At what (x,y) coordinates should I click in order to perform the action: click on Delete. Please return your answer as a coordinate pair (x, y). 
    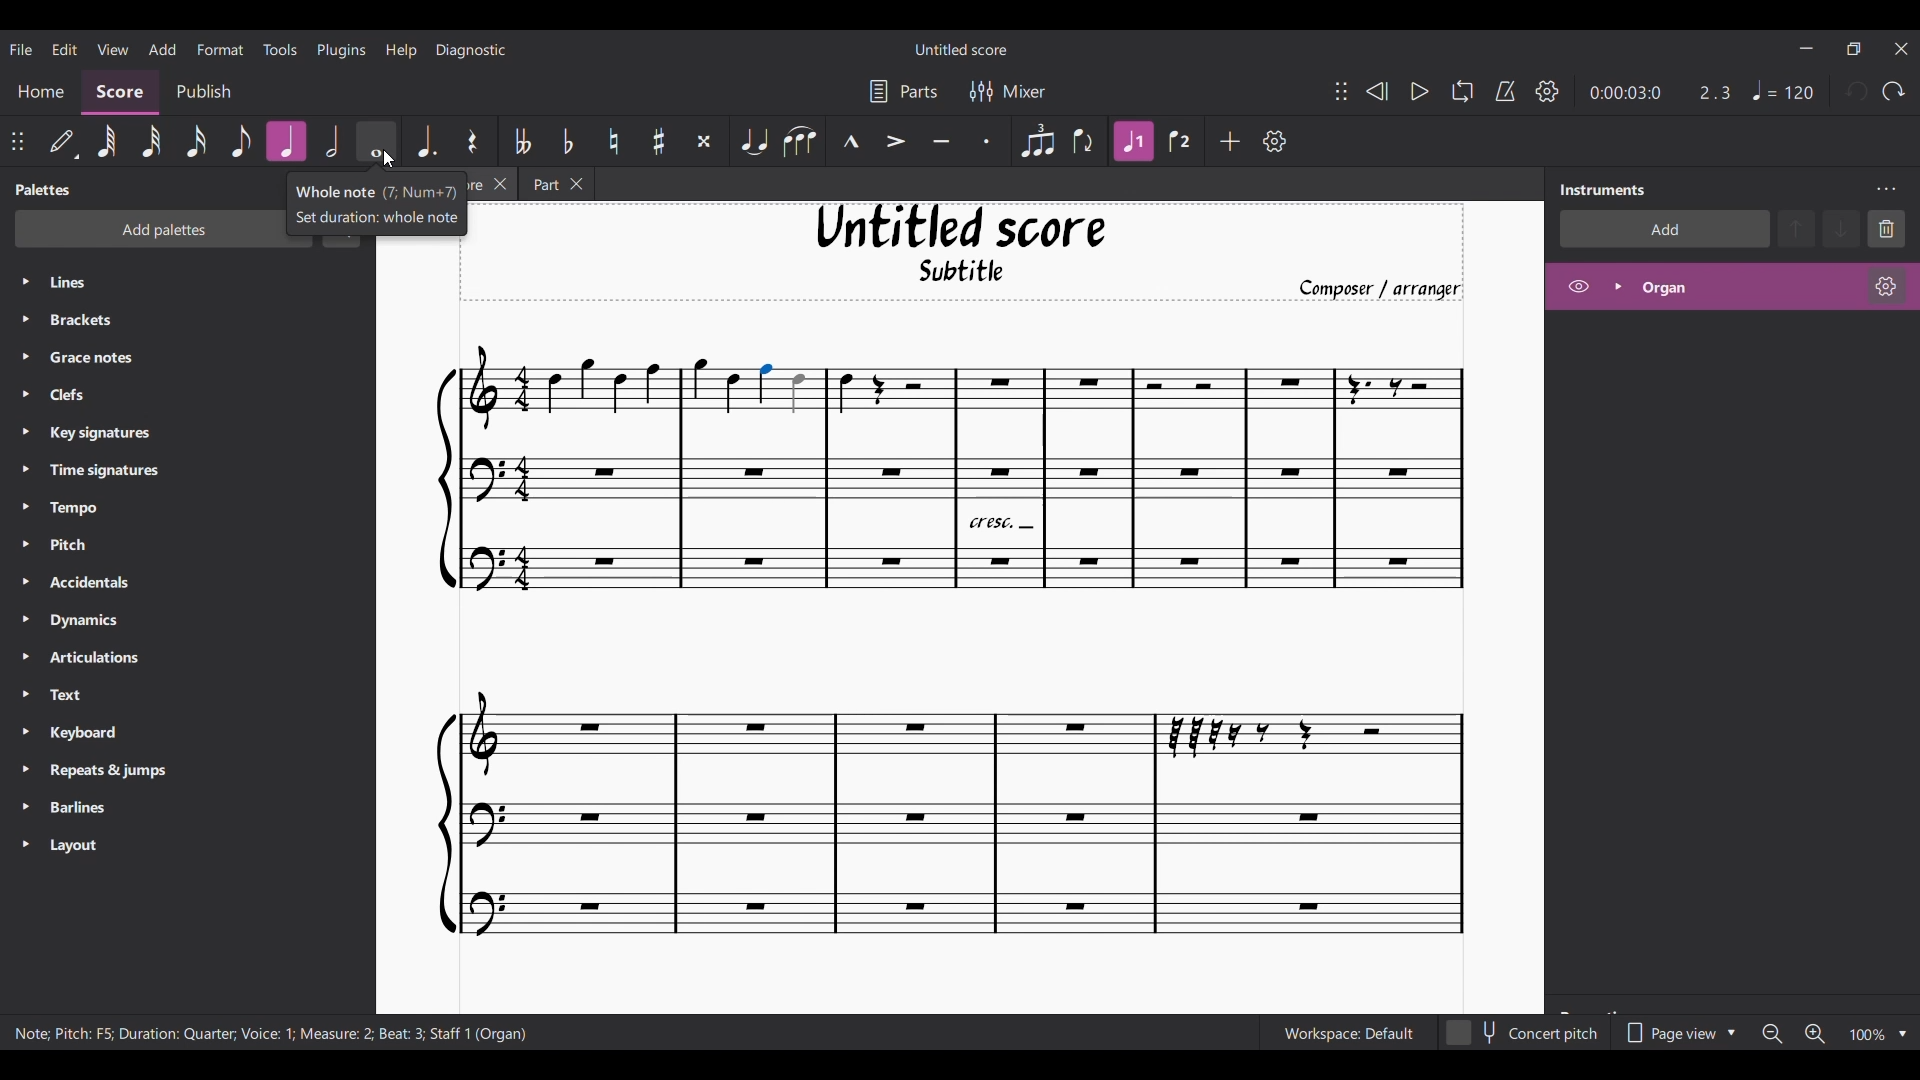
    Looking at the image, I should click on (1886, 229).